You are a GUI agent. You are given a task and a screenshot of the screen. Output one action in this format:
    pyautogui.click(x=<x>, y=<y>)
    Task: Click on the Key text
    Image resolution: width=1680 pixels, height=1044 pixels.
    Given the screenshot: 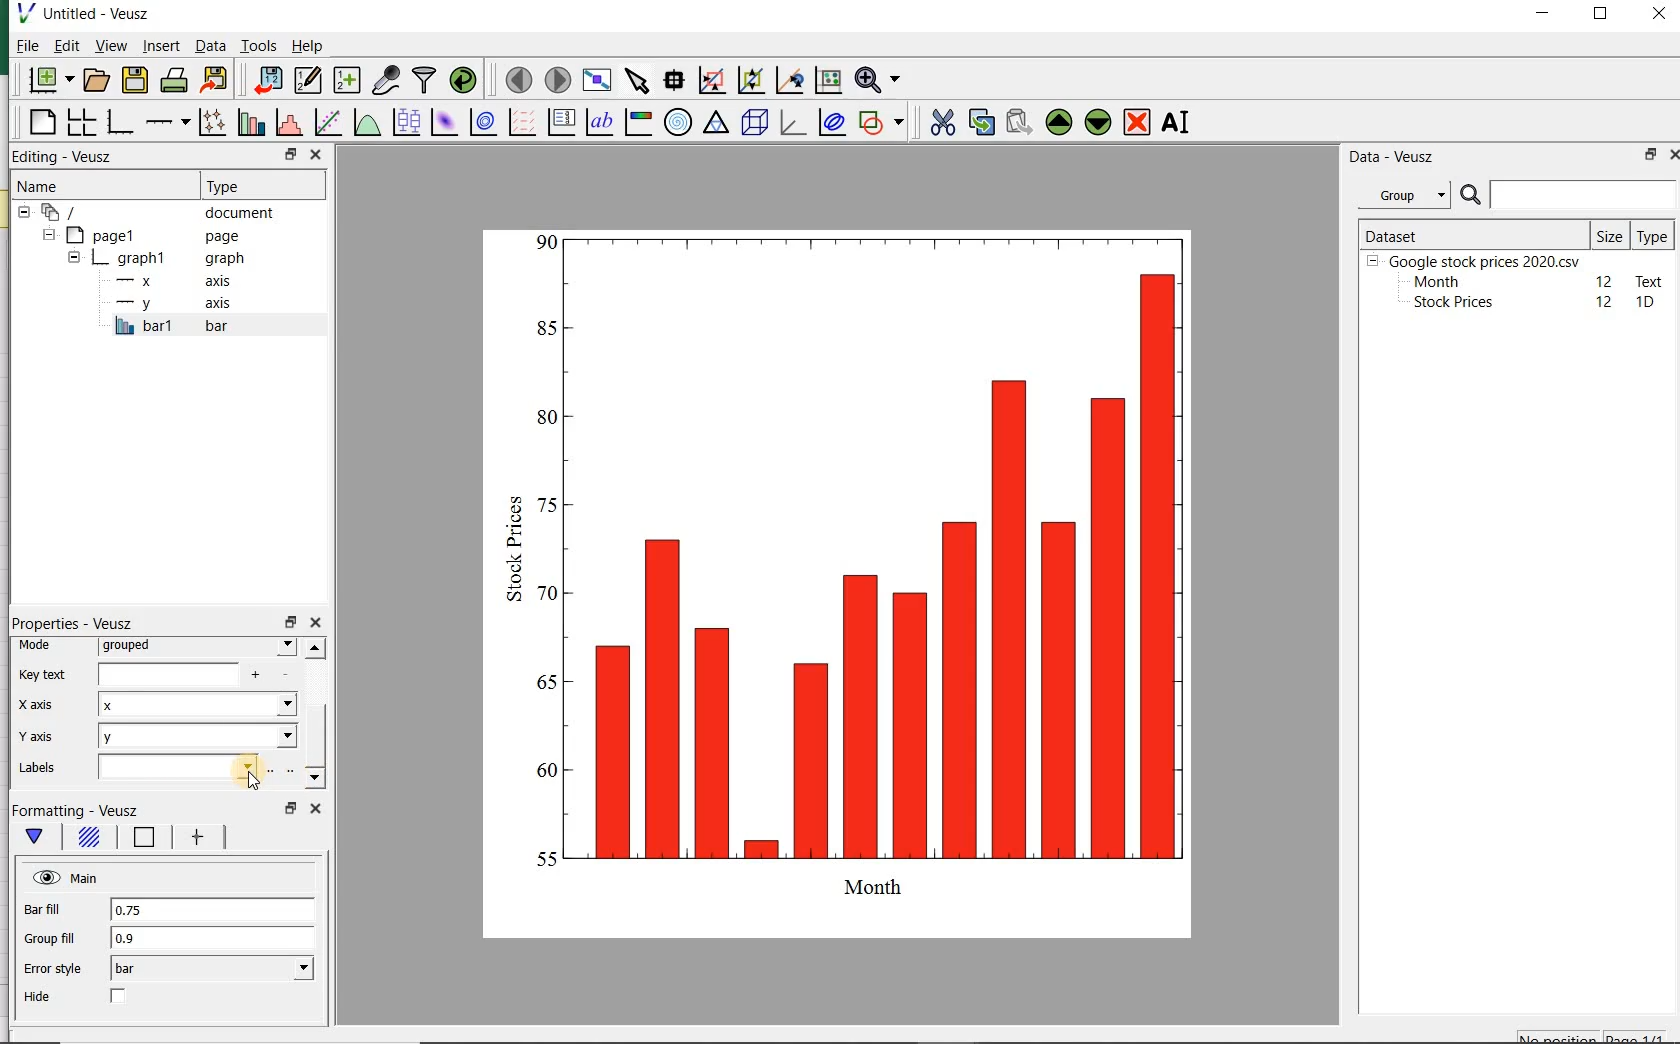 What is the action you would take?
    pyautogui.click(x=42, y=676)
    